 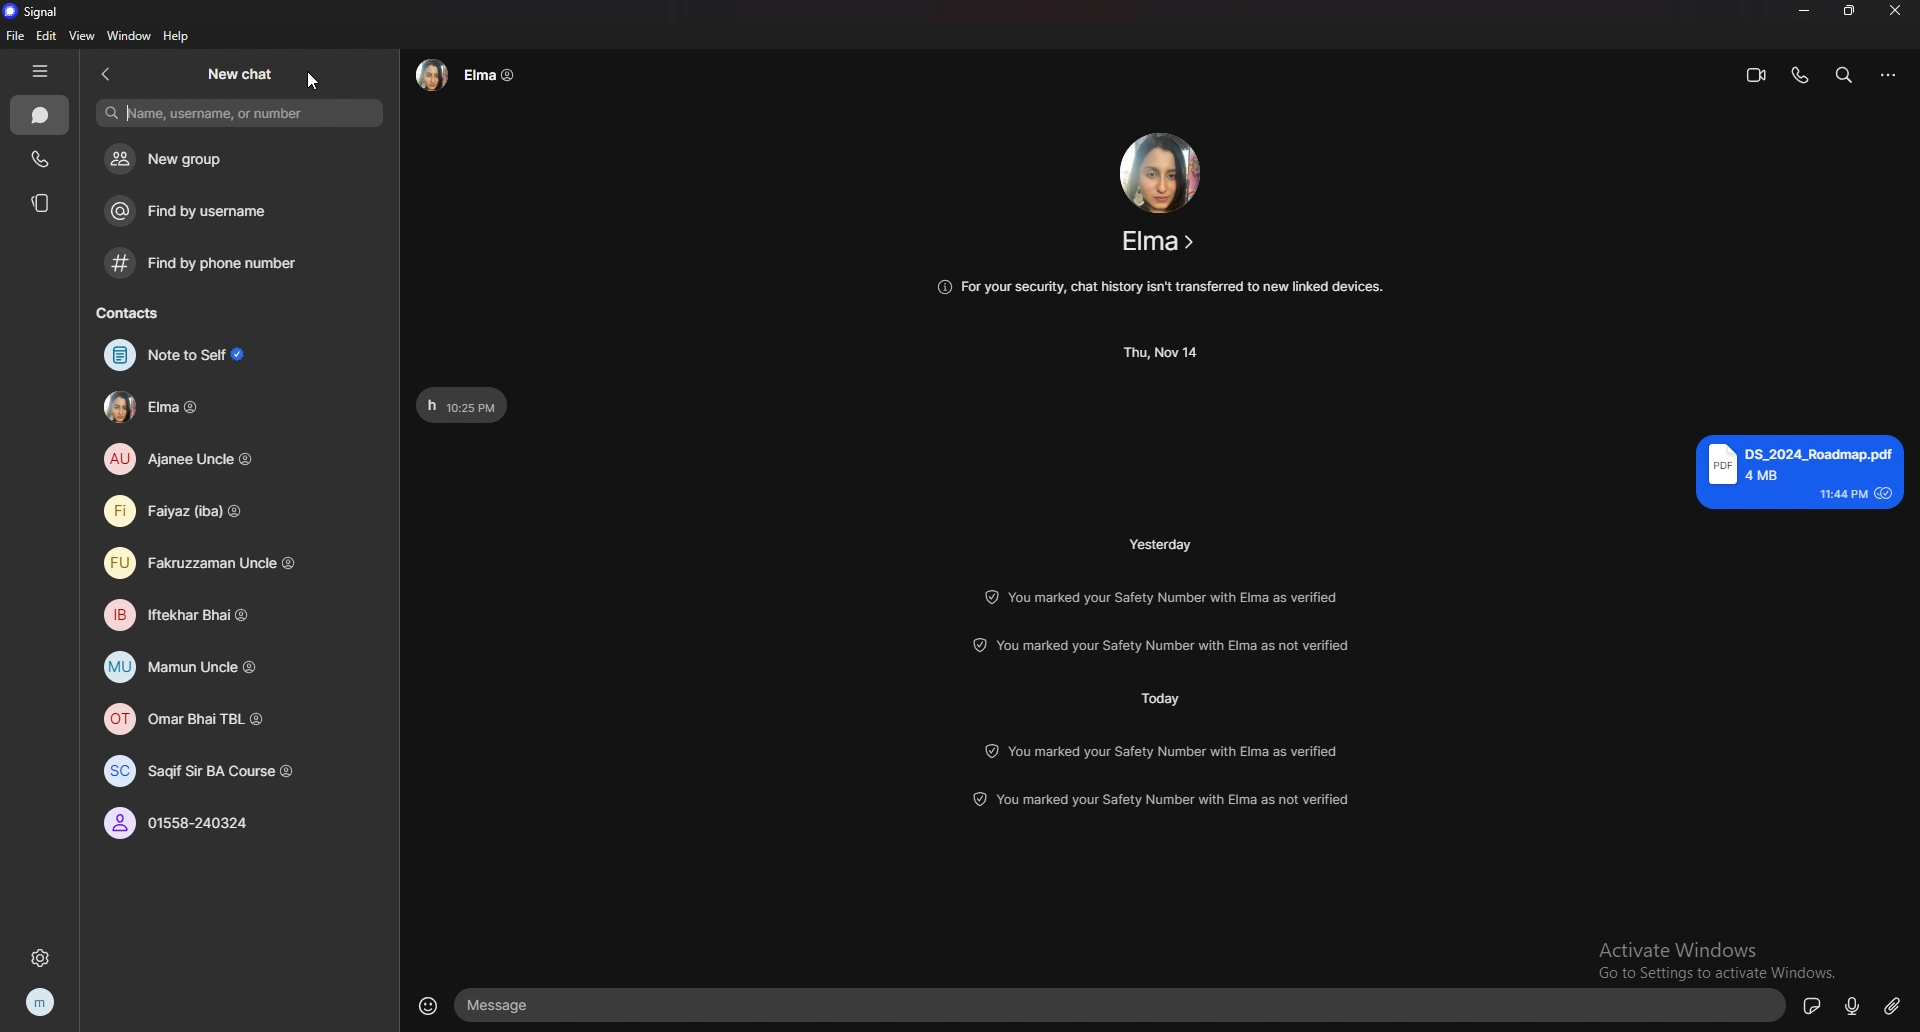 What do you see at coordinates (139, 313) in the screenshot?
I see `contacts` at bounding box center [139, 313].